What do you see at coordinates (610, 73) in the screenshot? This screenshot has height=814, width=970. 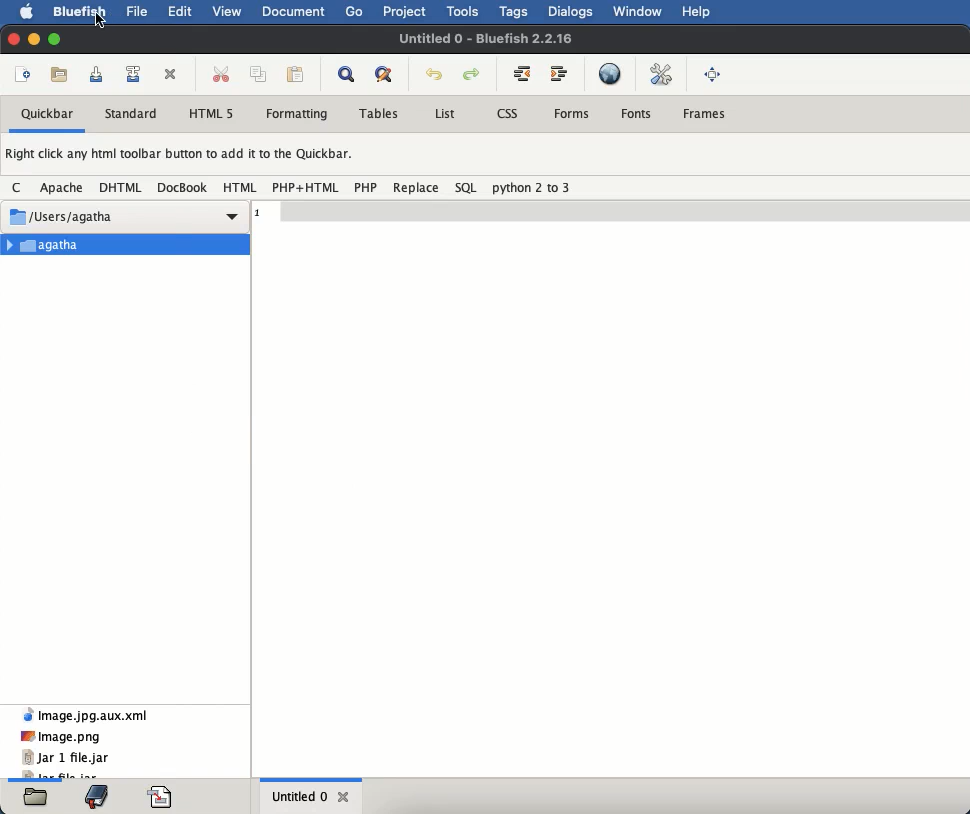 I see `preview in browser` at bounding box center [610, 73].